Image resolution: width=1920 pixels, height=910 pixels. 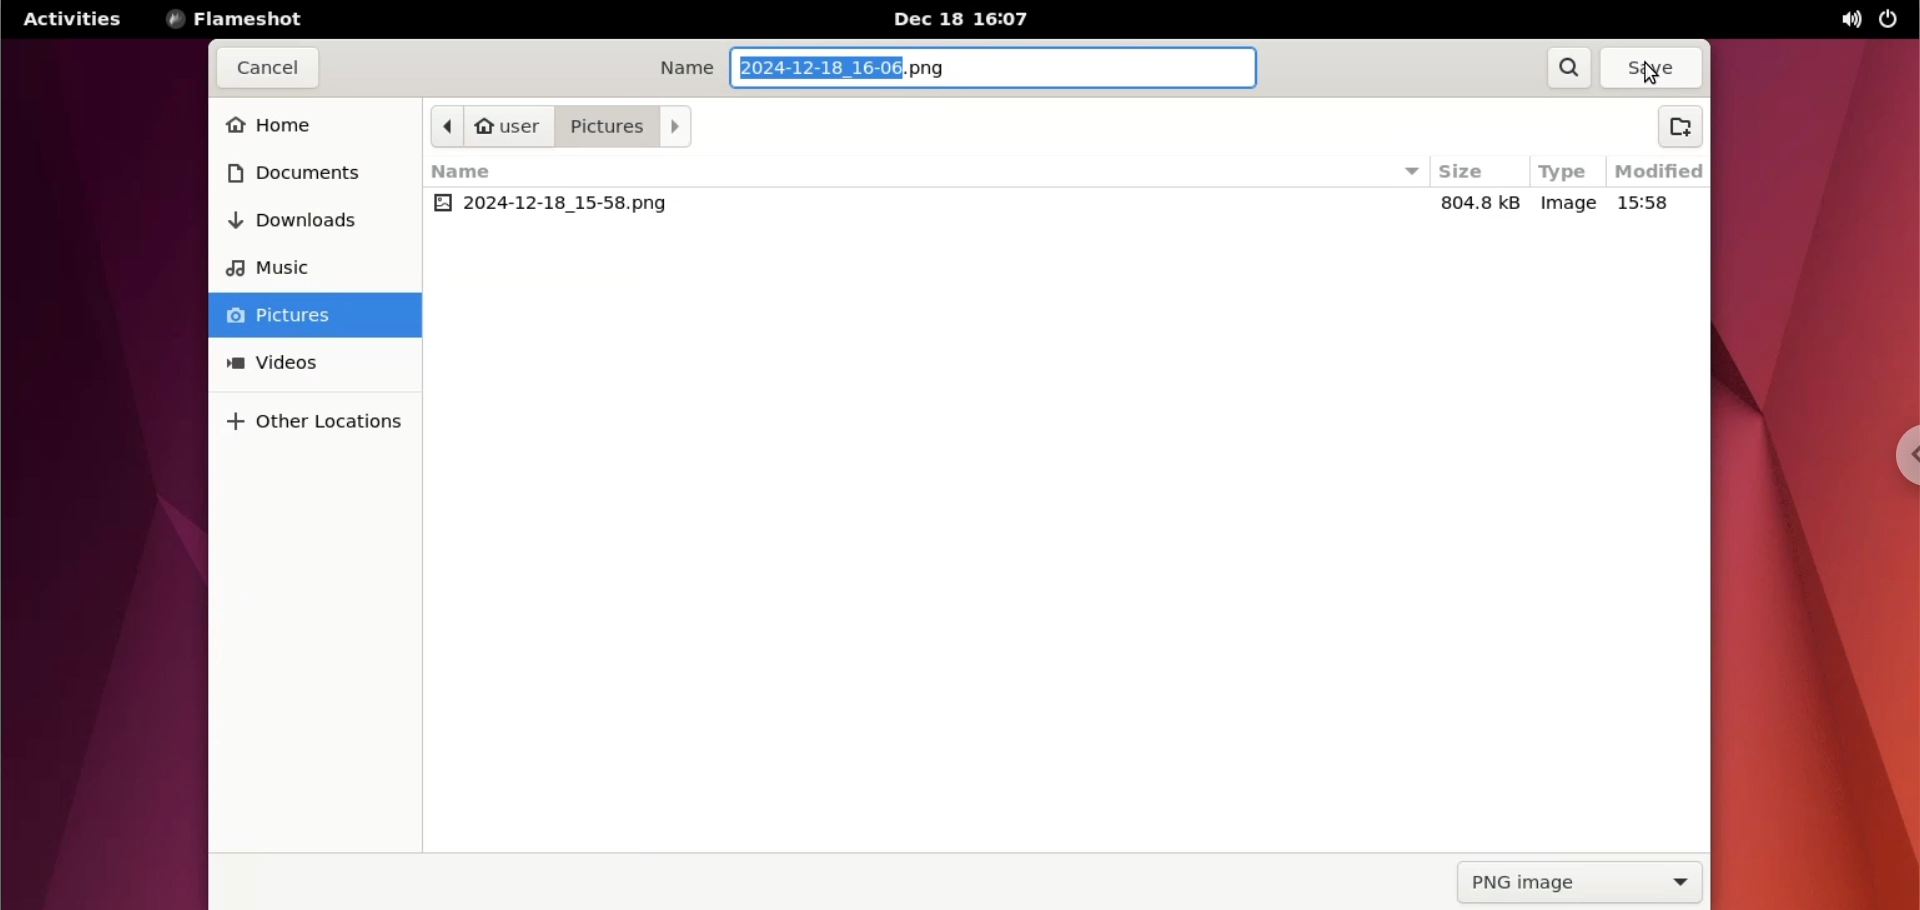 I want to click on file name, so click(x=551, y=205).